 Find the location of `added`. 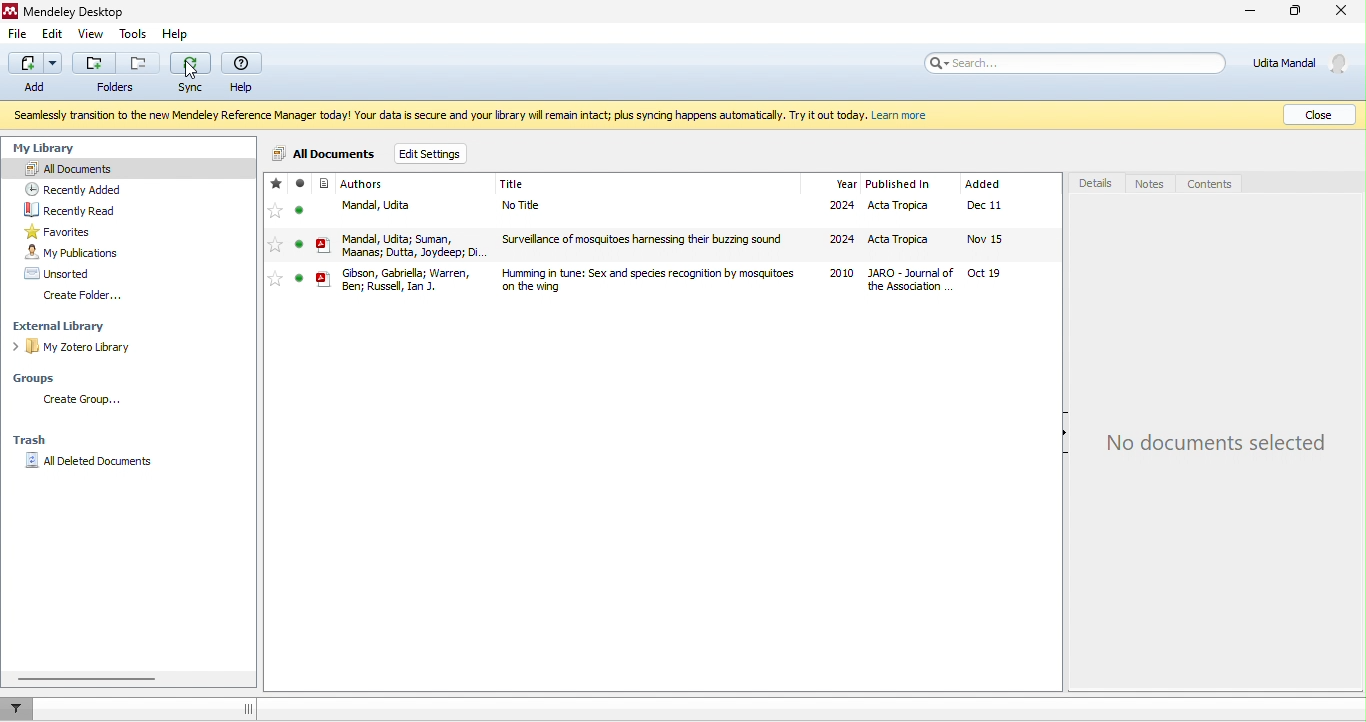

added is located at coordinates (983, 184).